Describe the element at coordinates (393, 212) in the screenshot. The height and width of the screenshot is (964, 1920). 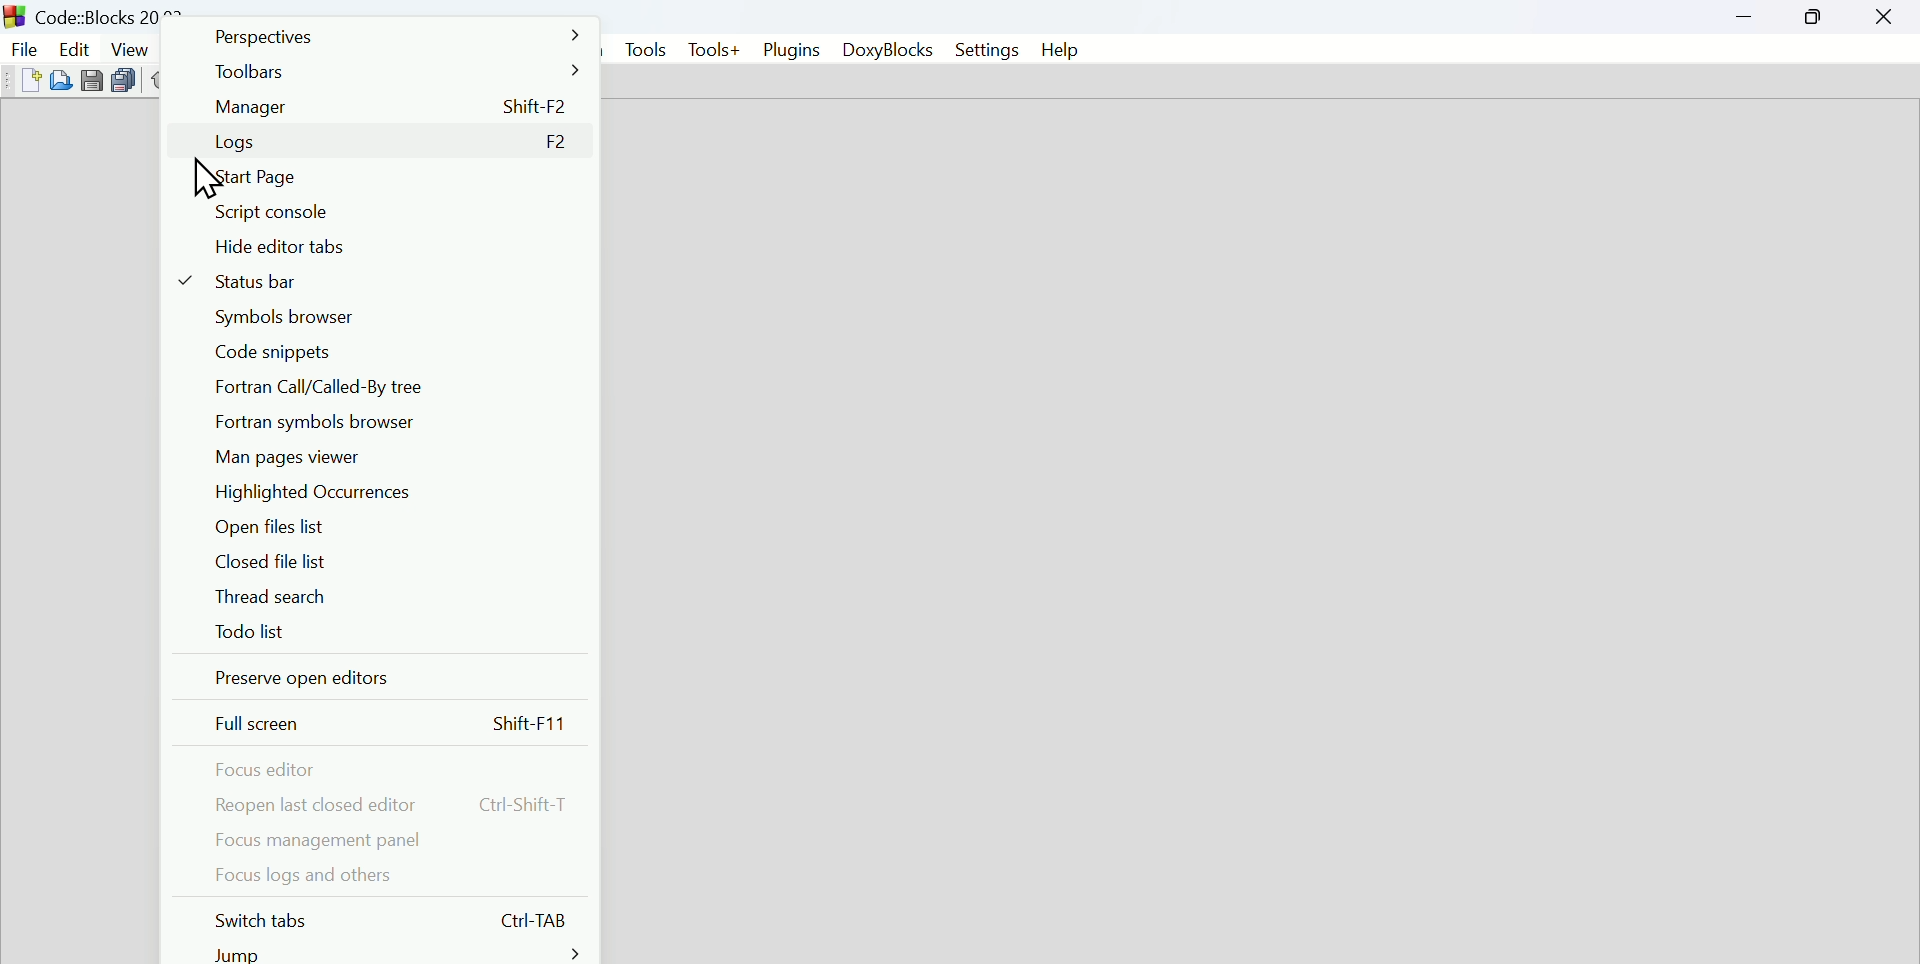
I see `script Console` at that location.